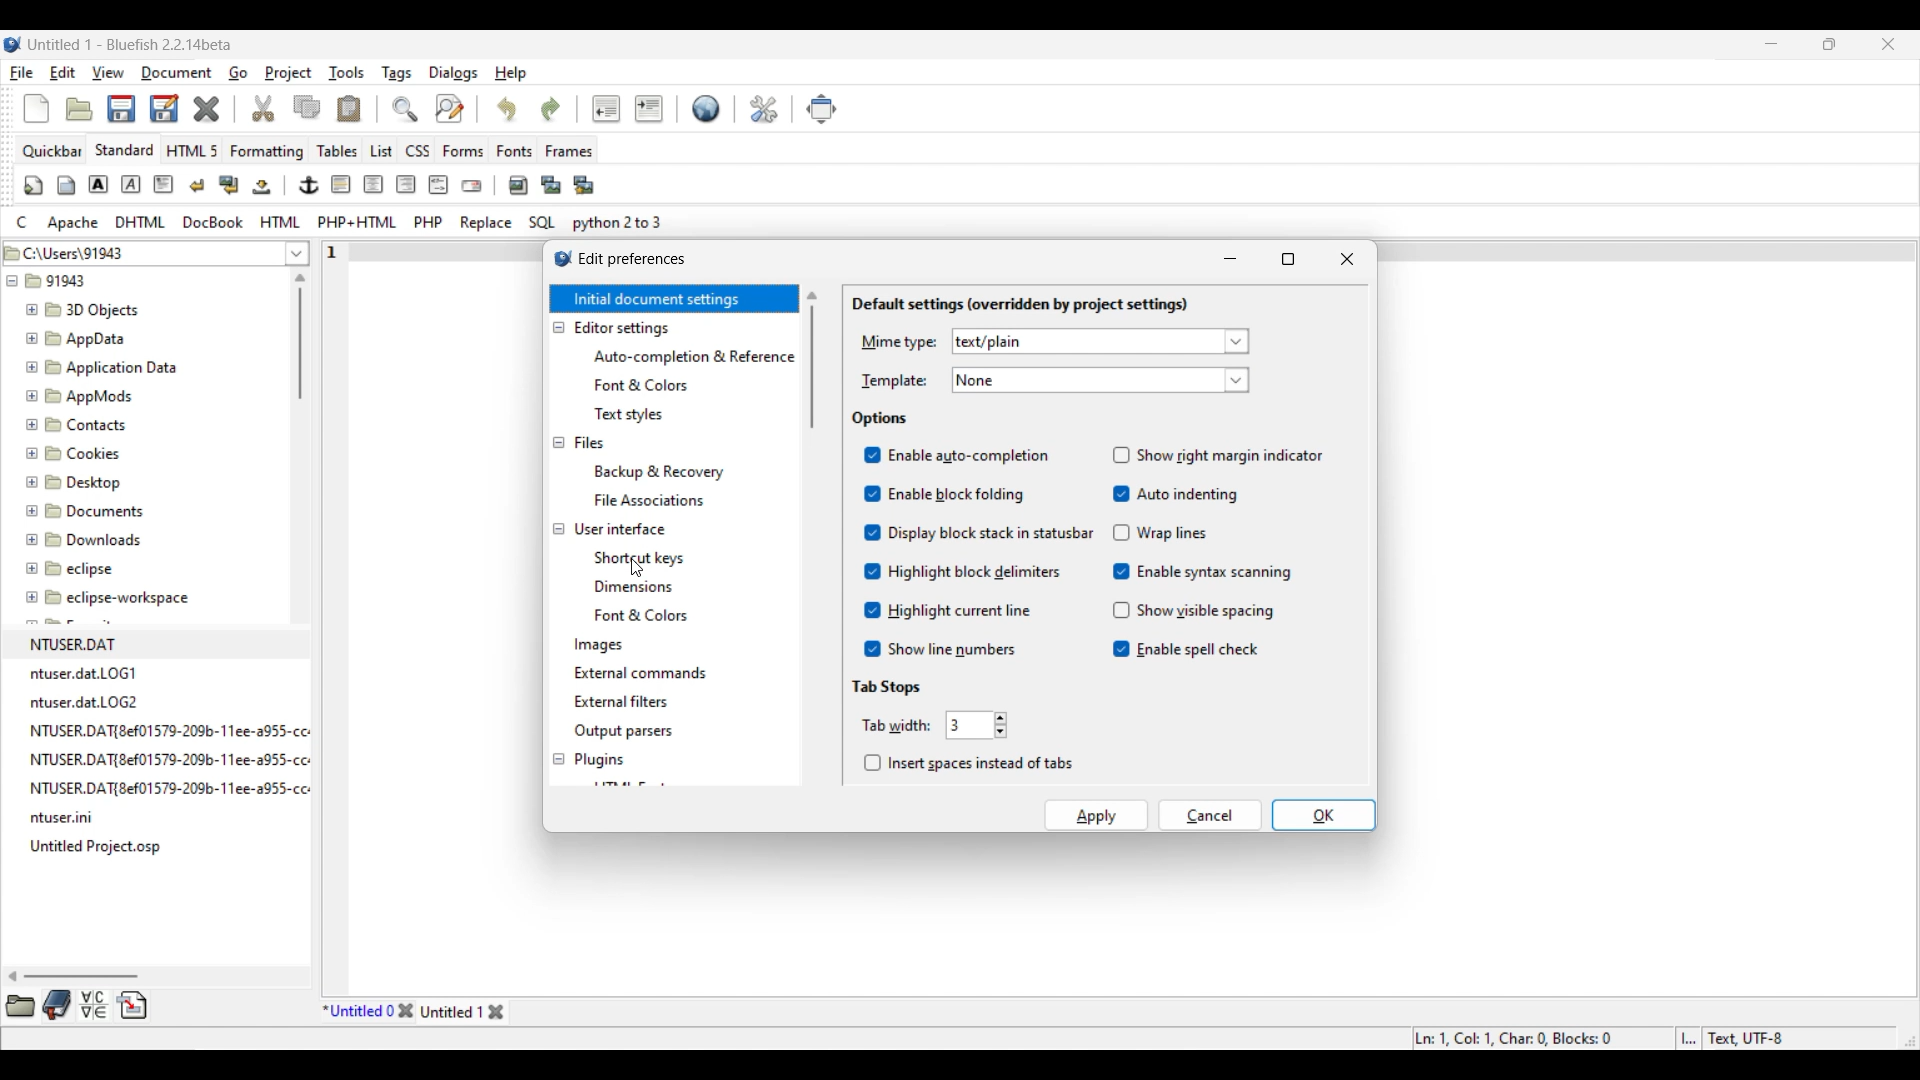 This screenshot has width=1920, height=1080. What do you see at coordinates (968, 763) in the screenshot?
I see `Toggle for insert spaces instead tabs` at bounding box center [968, 763].